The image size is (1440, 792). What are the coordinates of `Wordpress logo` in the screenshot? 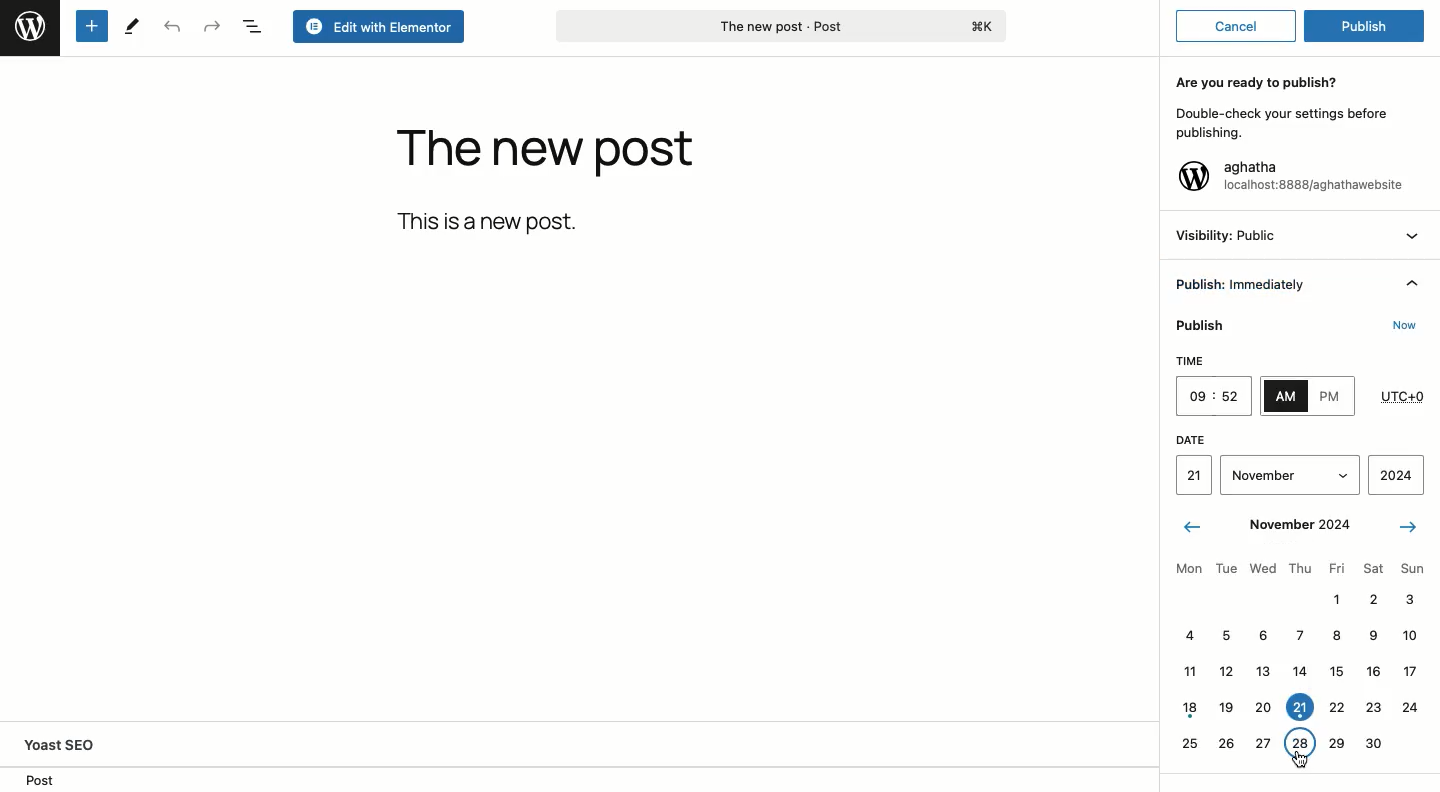 It's located at (29, 26).